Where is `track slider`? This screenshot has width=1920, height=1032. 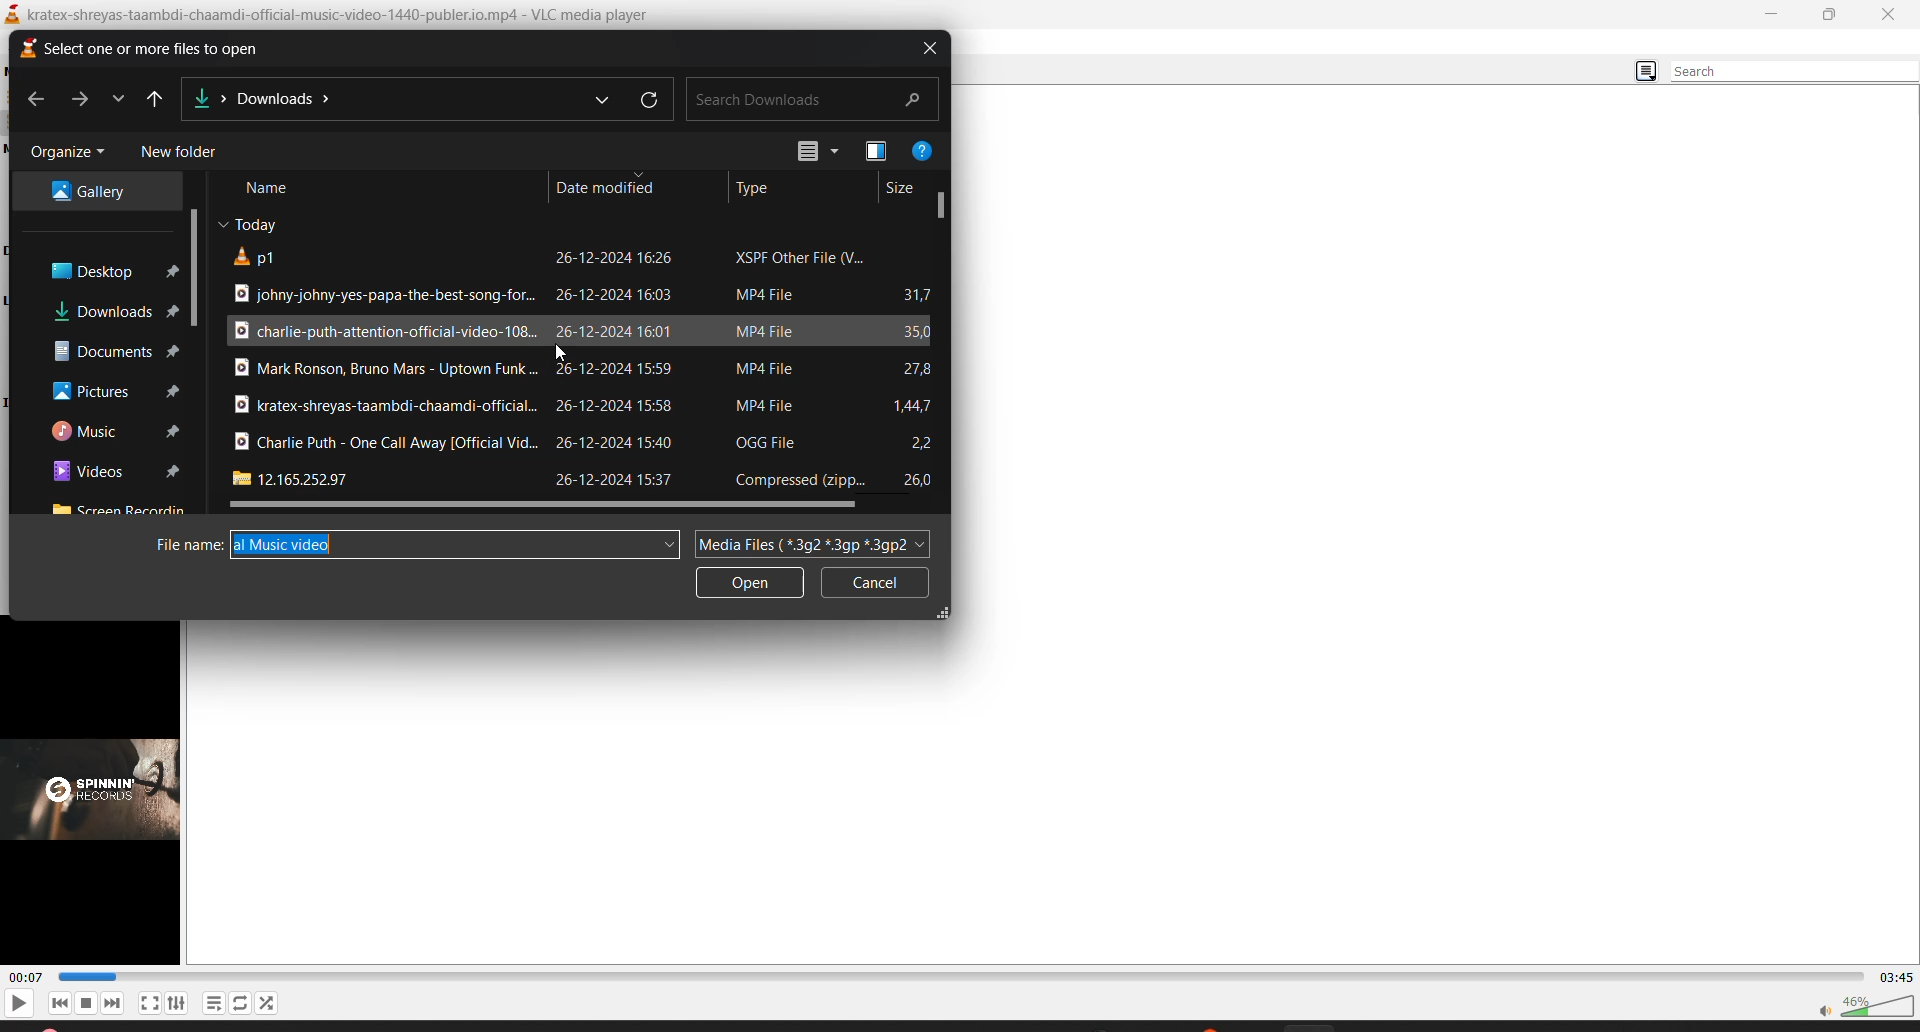
track slider is located at coordinates (965, 977).